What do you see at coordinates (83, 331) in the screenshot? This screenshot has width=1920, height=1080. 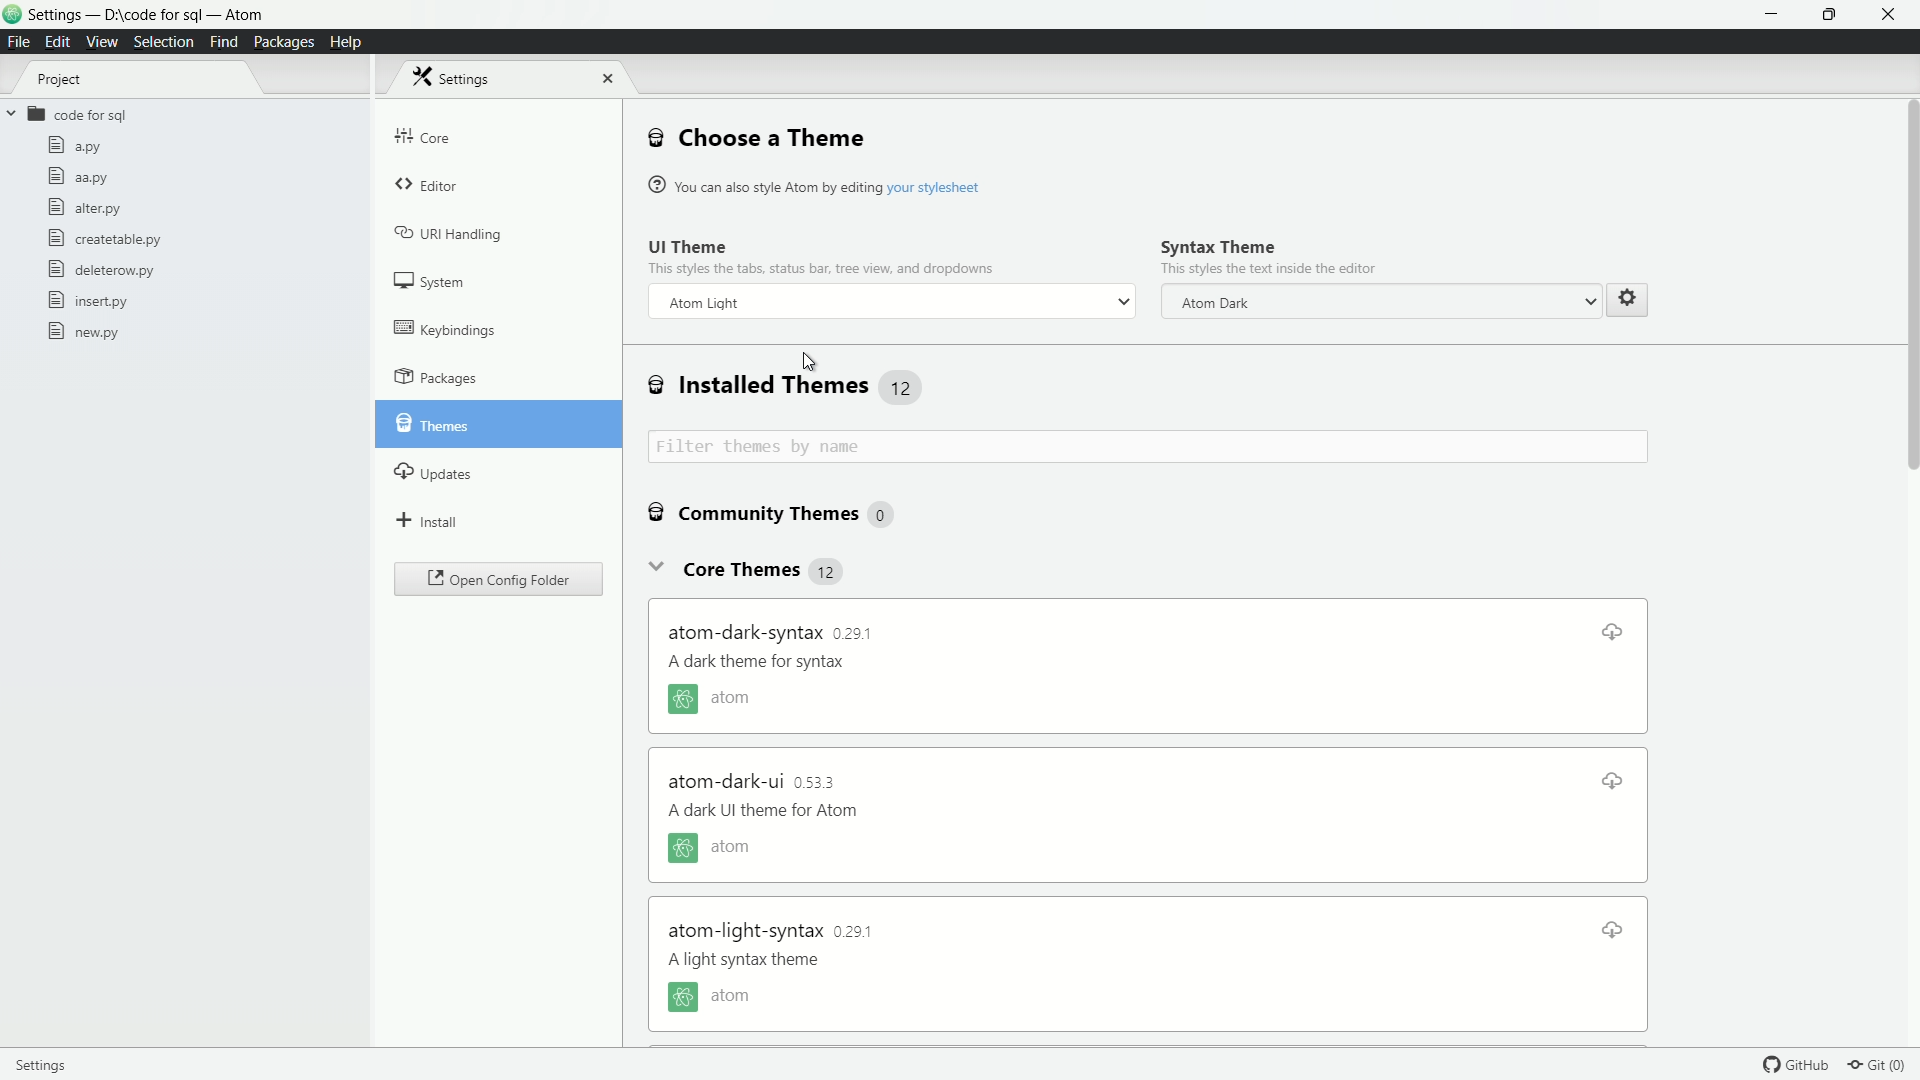 I see `new.py file` at bounding box center [83, 331].